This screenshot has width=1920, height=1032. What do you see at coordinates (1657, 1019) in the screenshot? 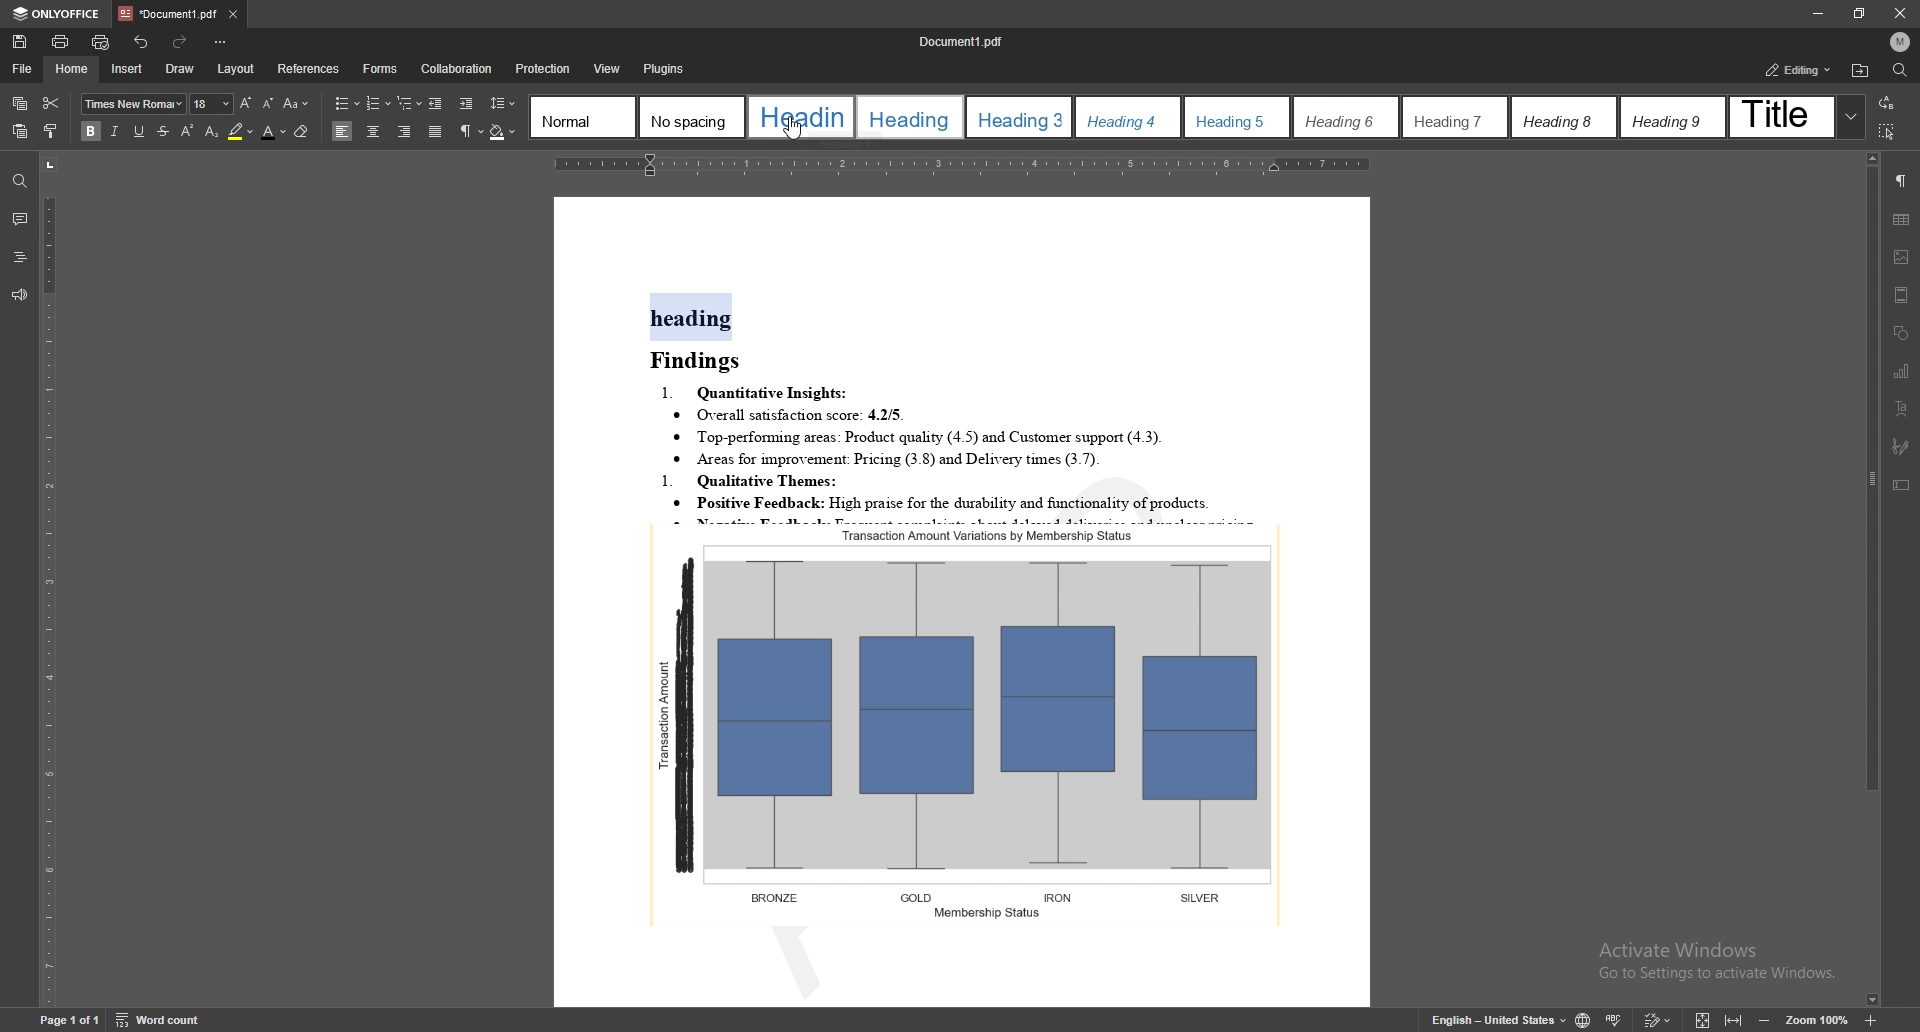
I see `track change` at bounding box center [1657, 1019].